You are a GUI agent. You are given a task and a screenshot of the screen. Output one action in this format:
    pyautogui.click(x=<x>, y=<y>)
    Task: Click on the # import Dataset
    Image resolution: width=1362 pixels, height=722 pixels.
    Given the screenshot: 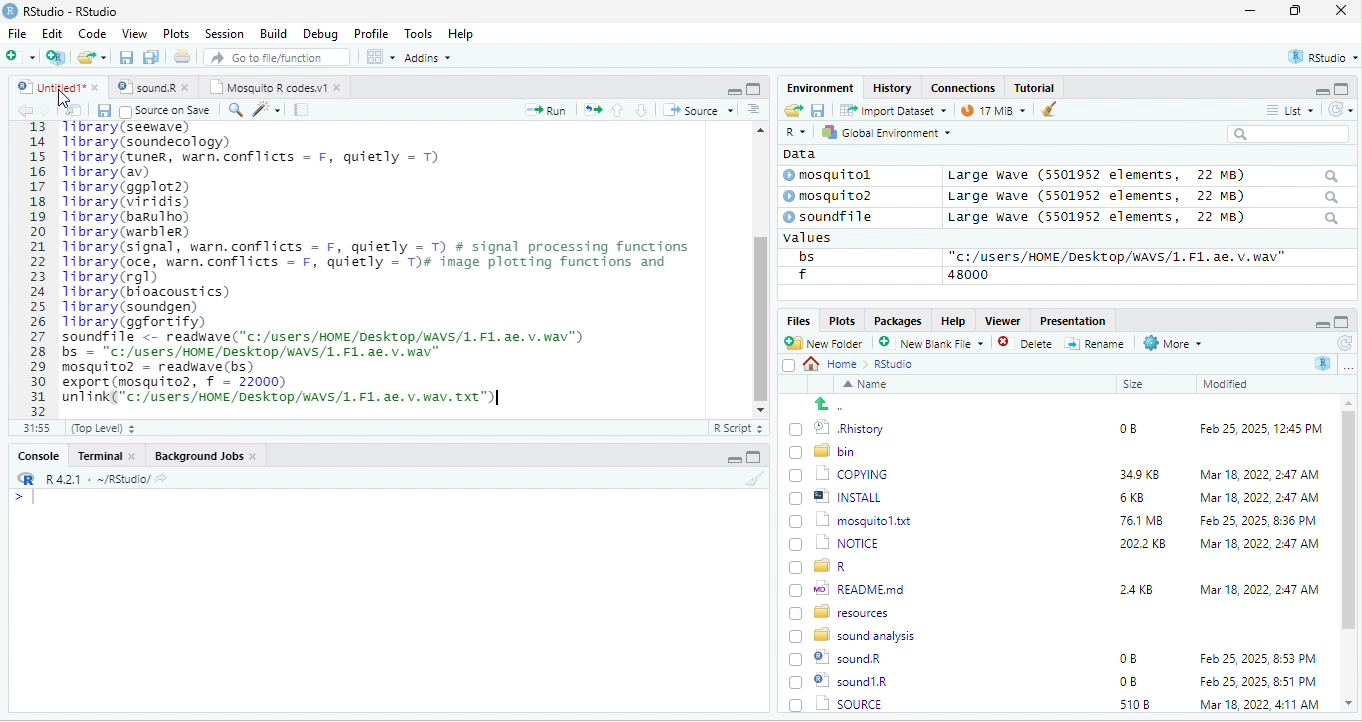 What is the action you would take?
    pyautogui.click(x=891, y=109)
    